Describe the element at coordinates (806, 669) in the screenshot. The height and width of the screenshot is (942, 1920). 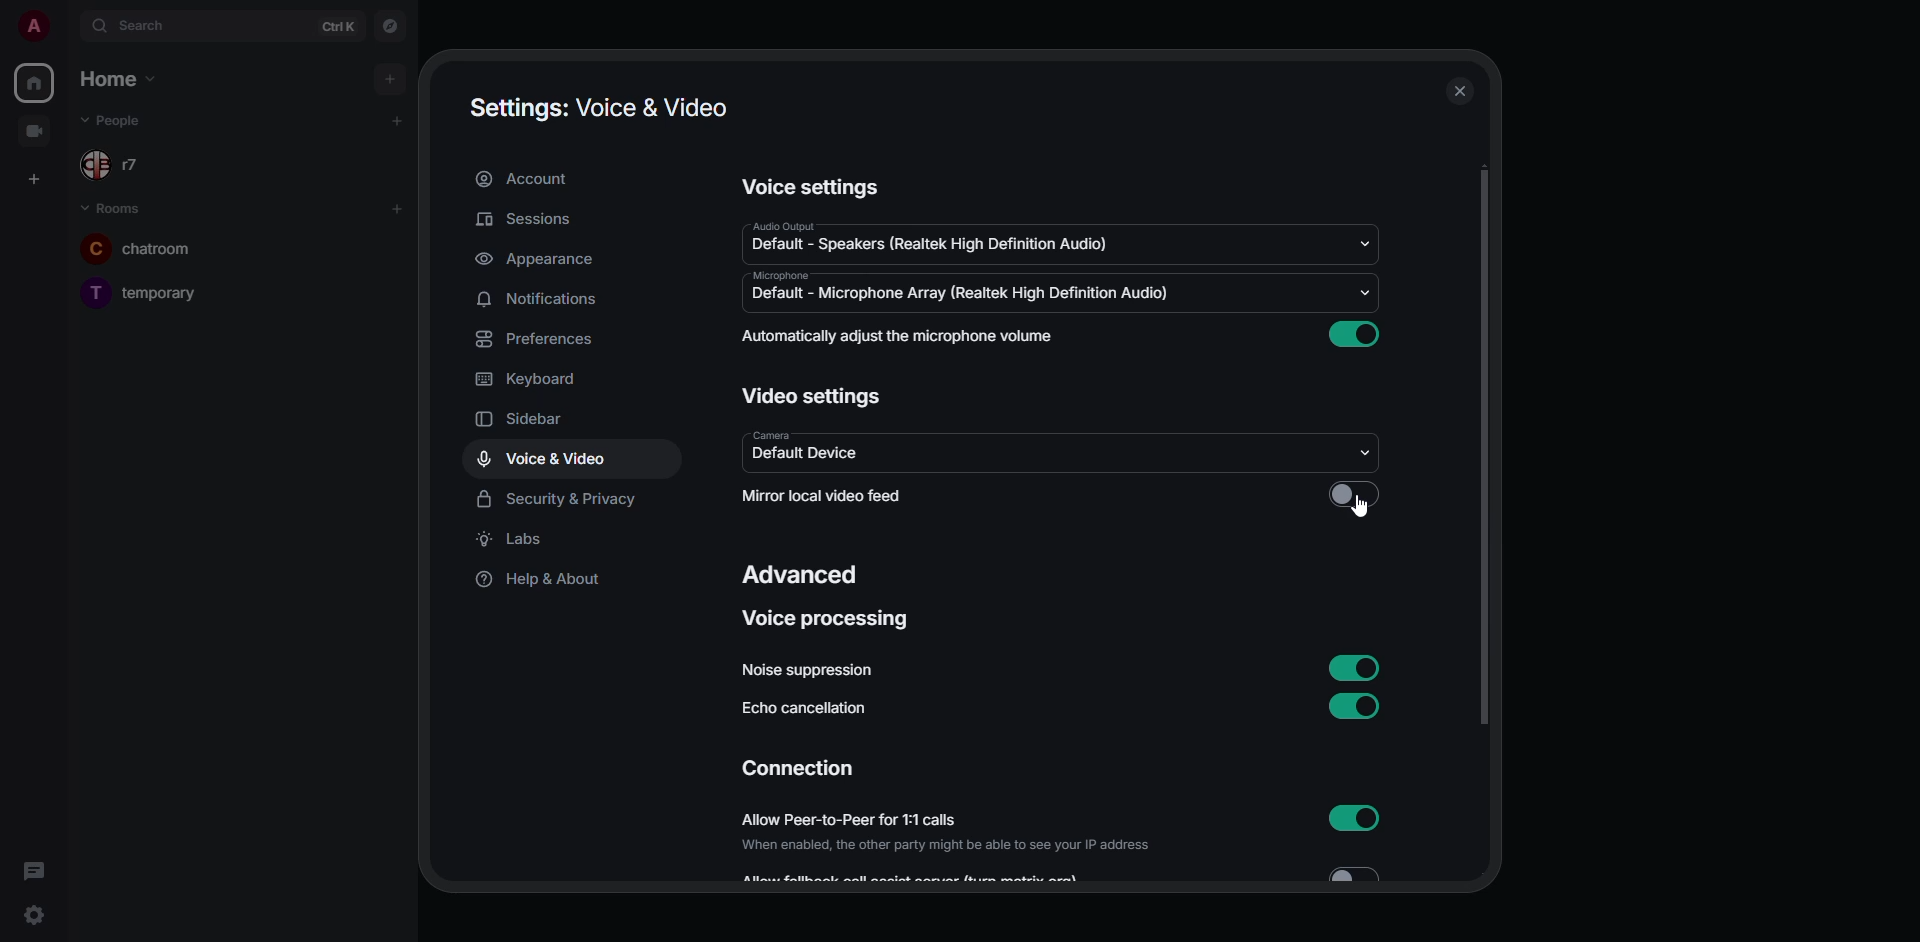
I see `noise suppression` at that location.